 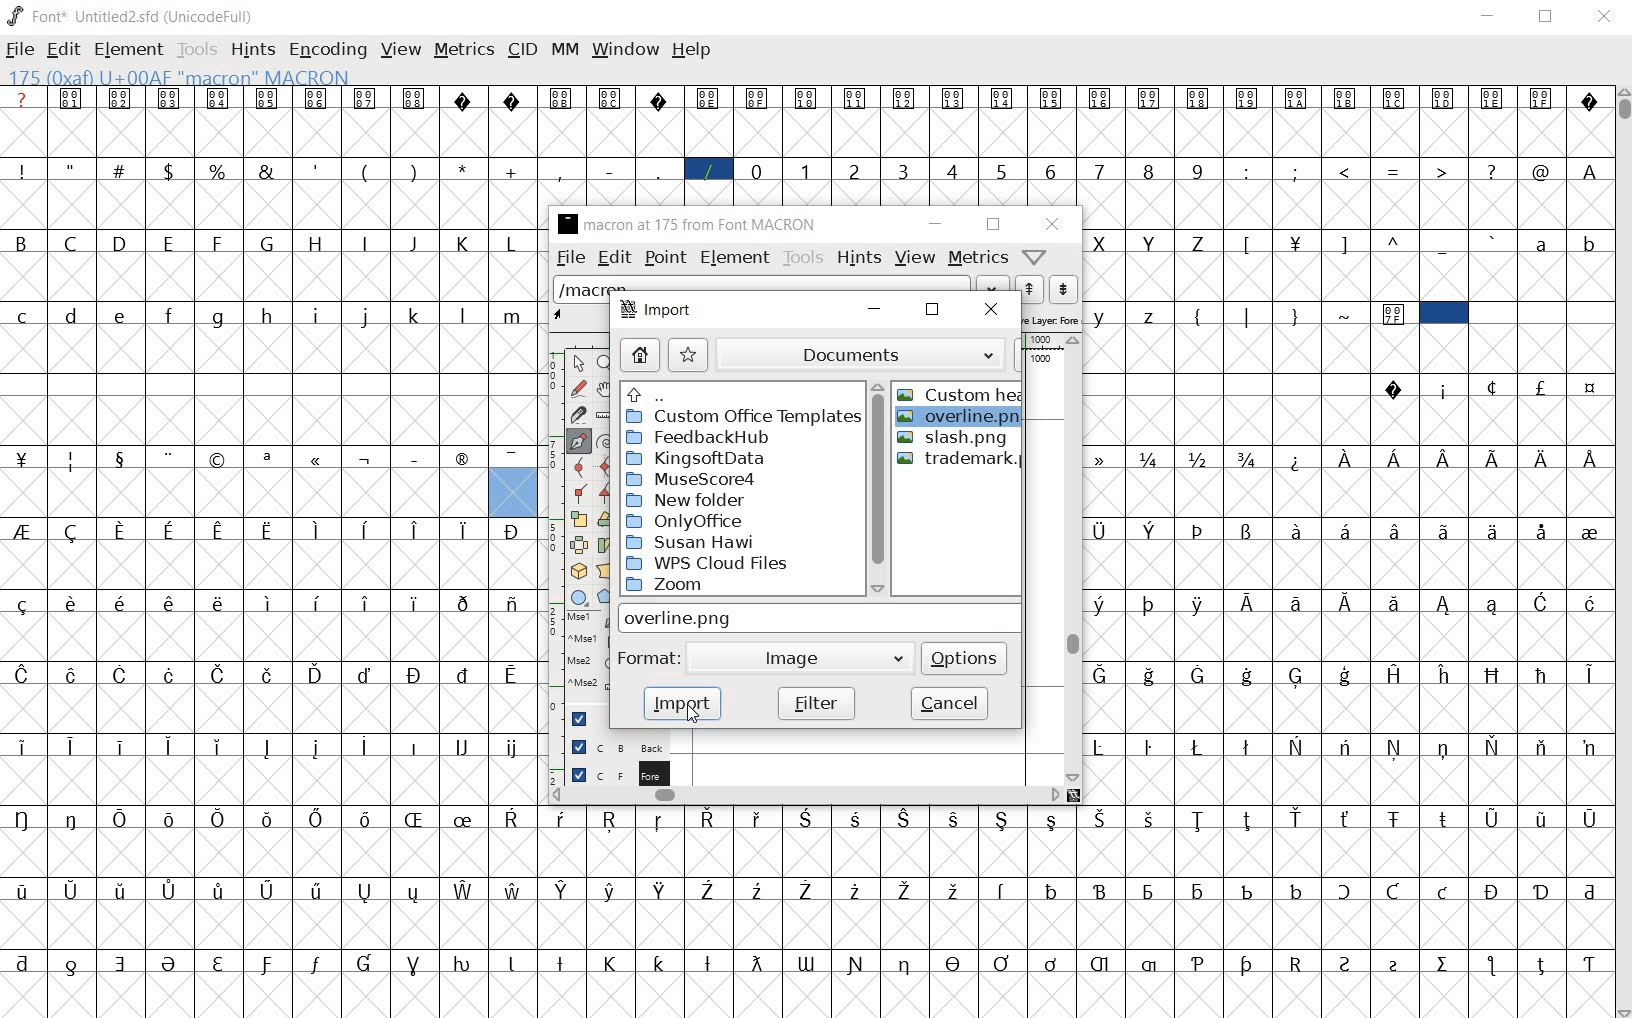 I want to click on Symbol, so click(x=1587, y=97).